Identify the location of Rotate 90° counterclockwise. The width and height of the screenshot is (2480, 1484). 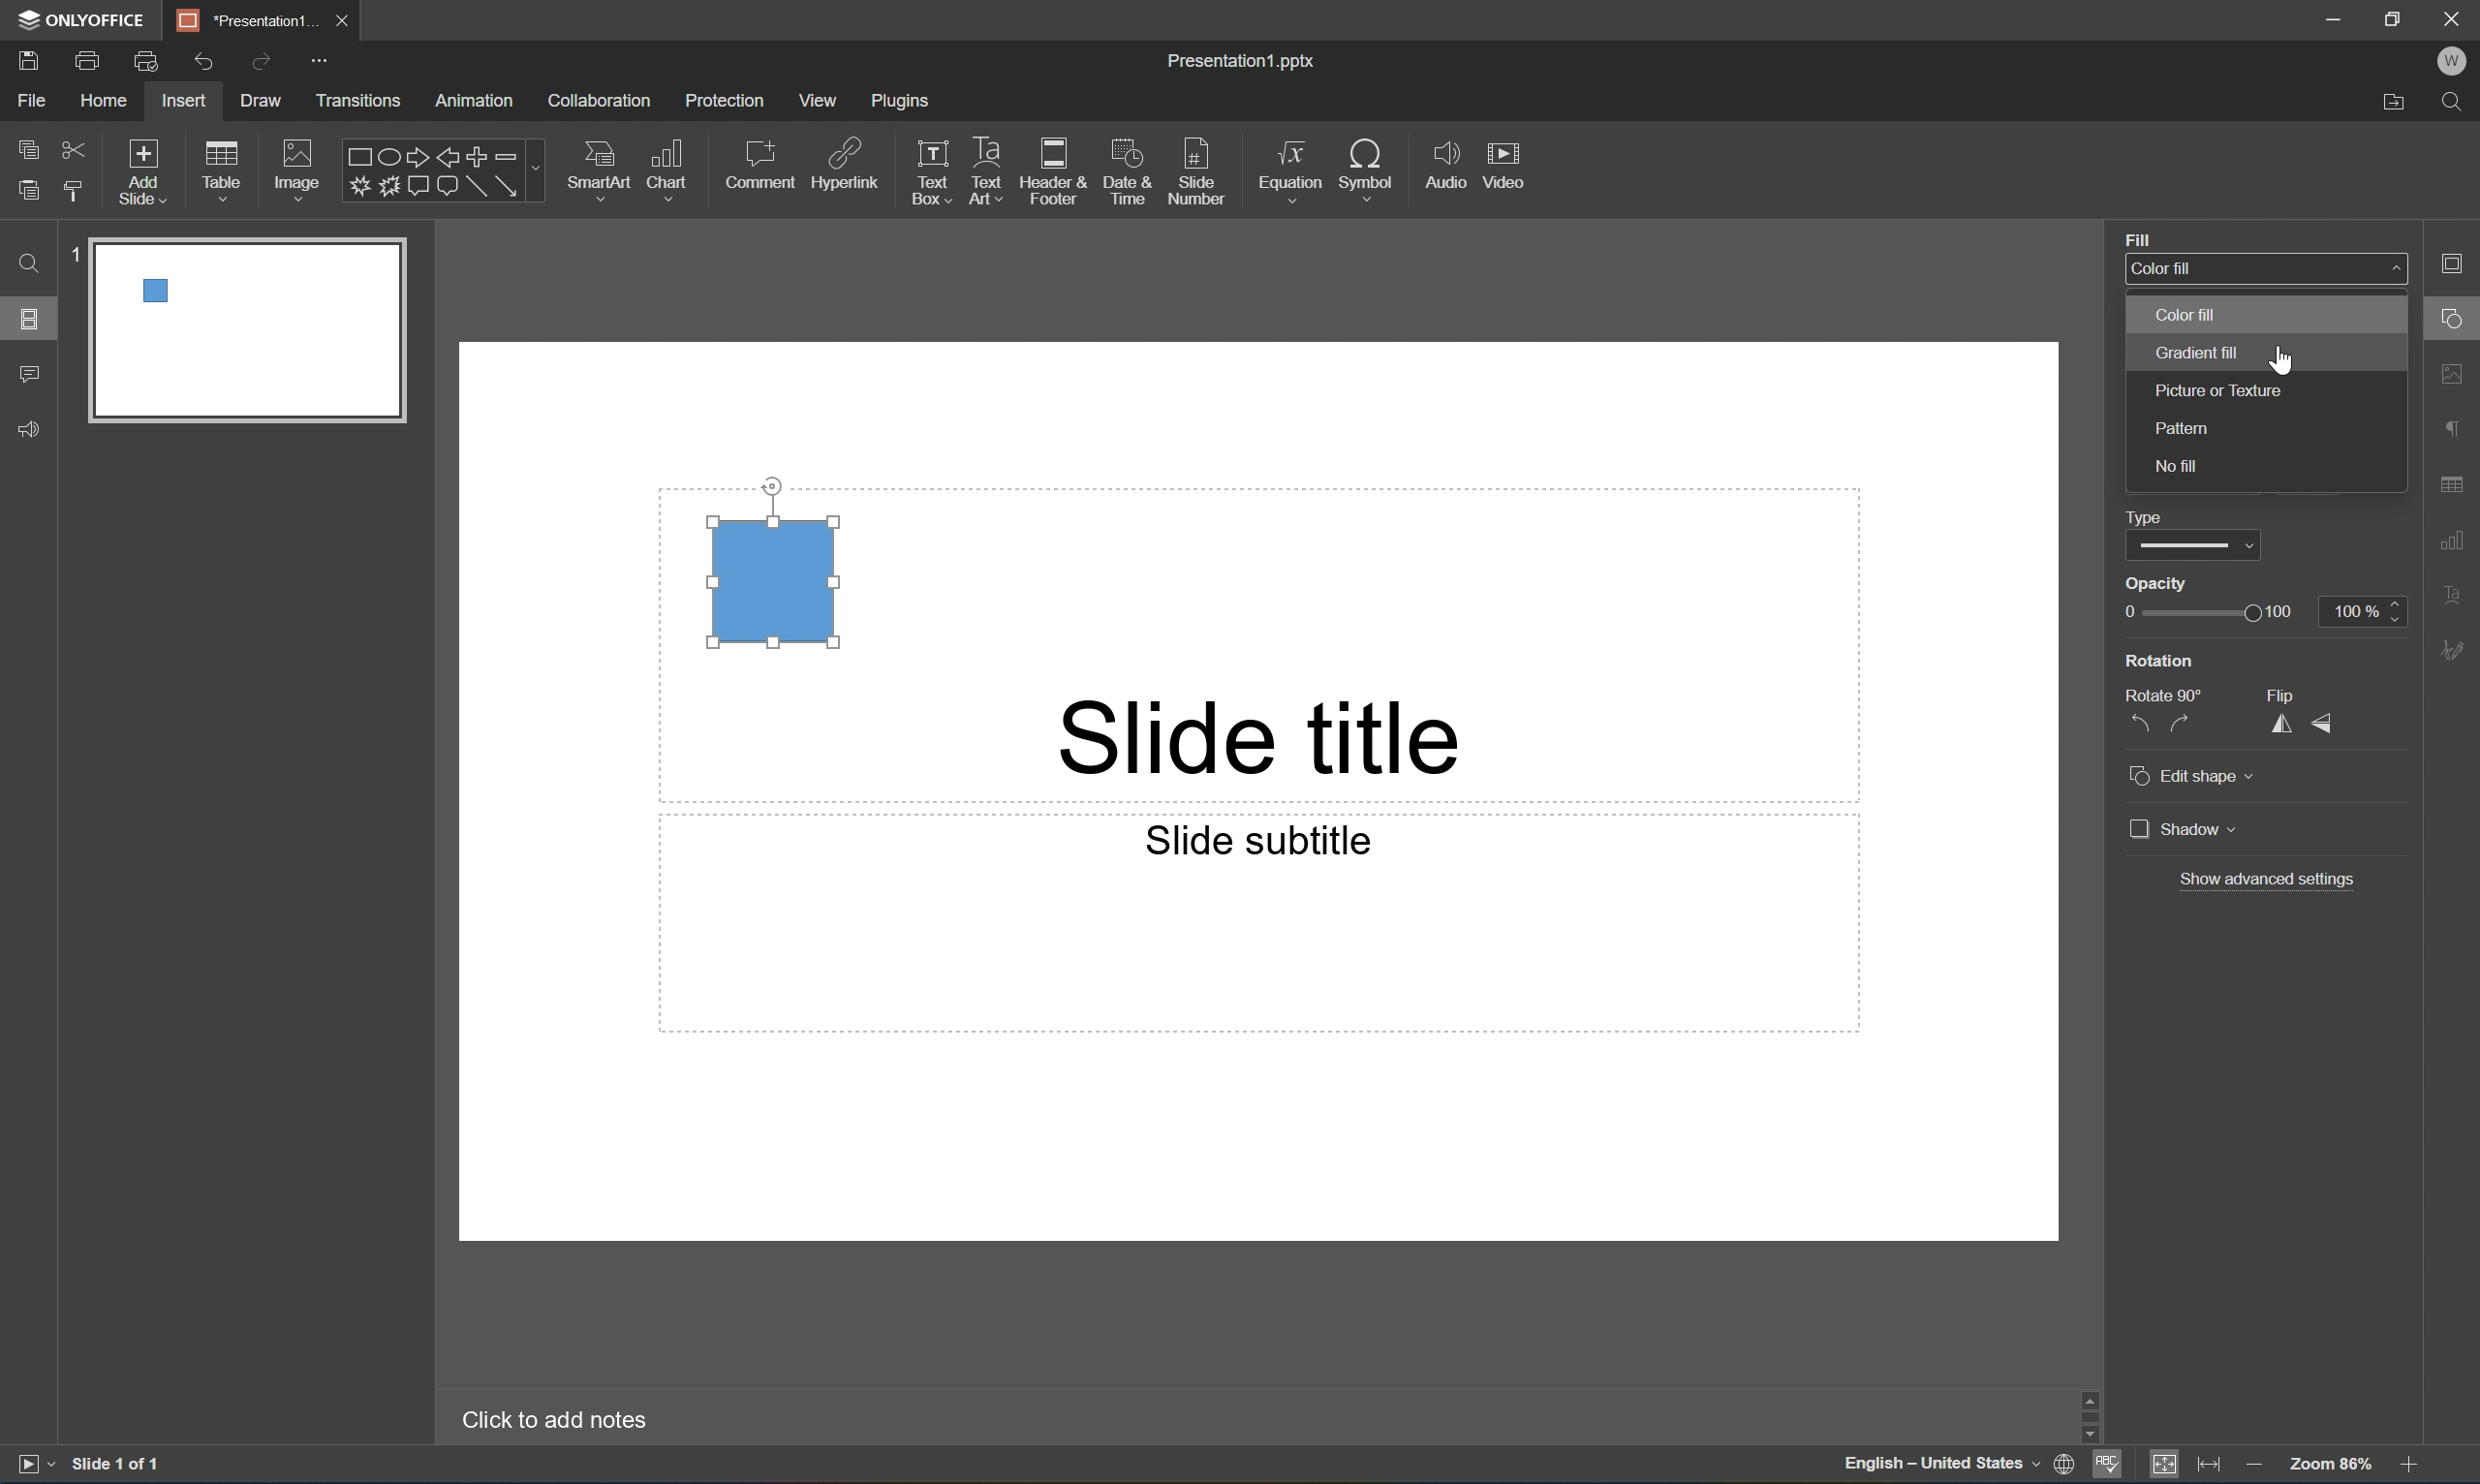
(2139, 724).